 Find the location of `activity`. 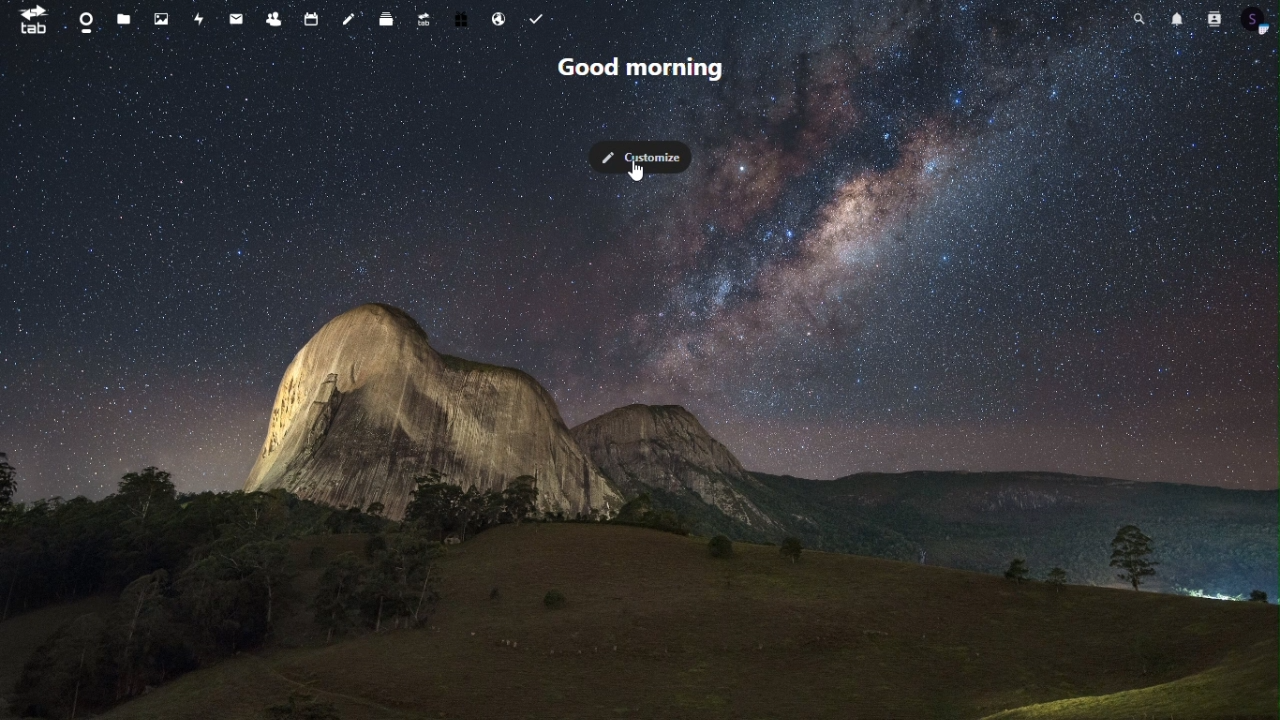

activity is located at coordinates (201, 21).